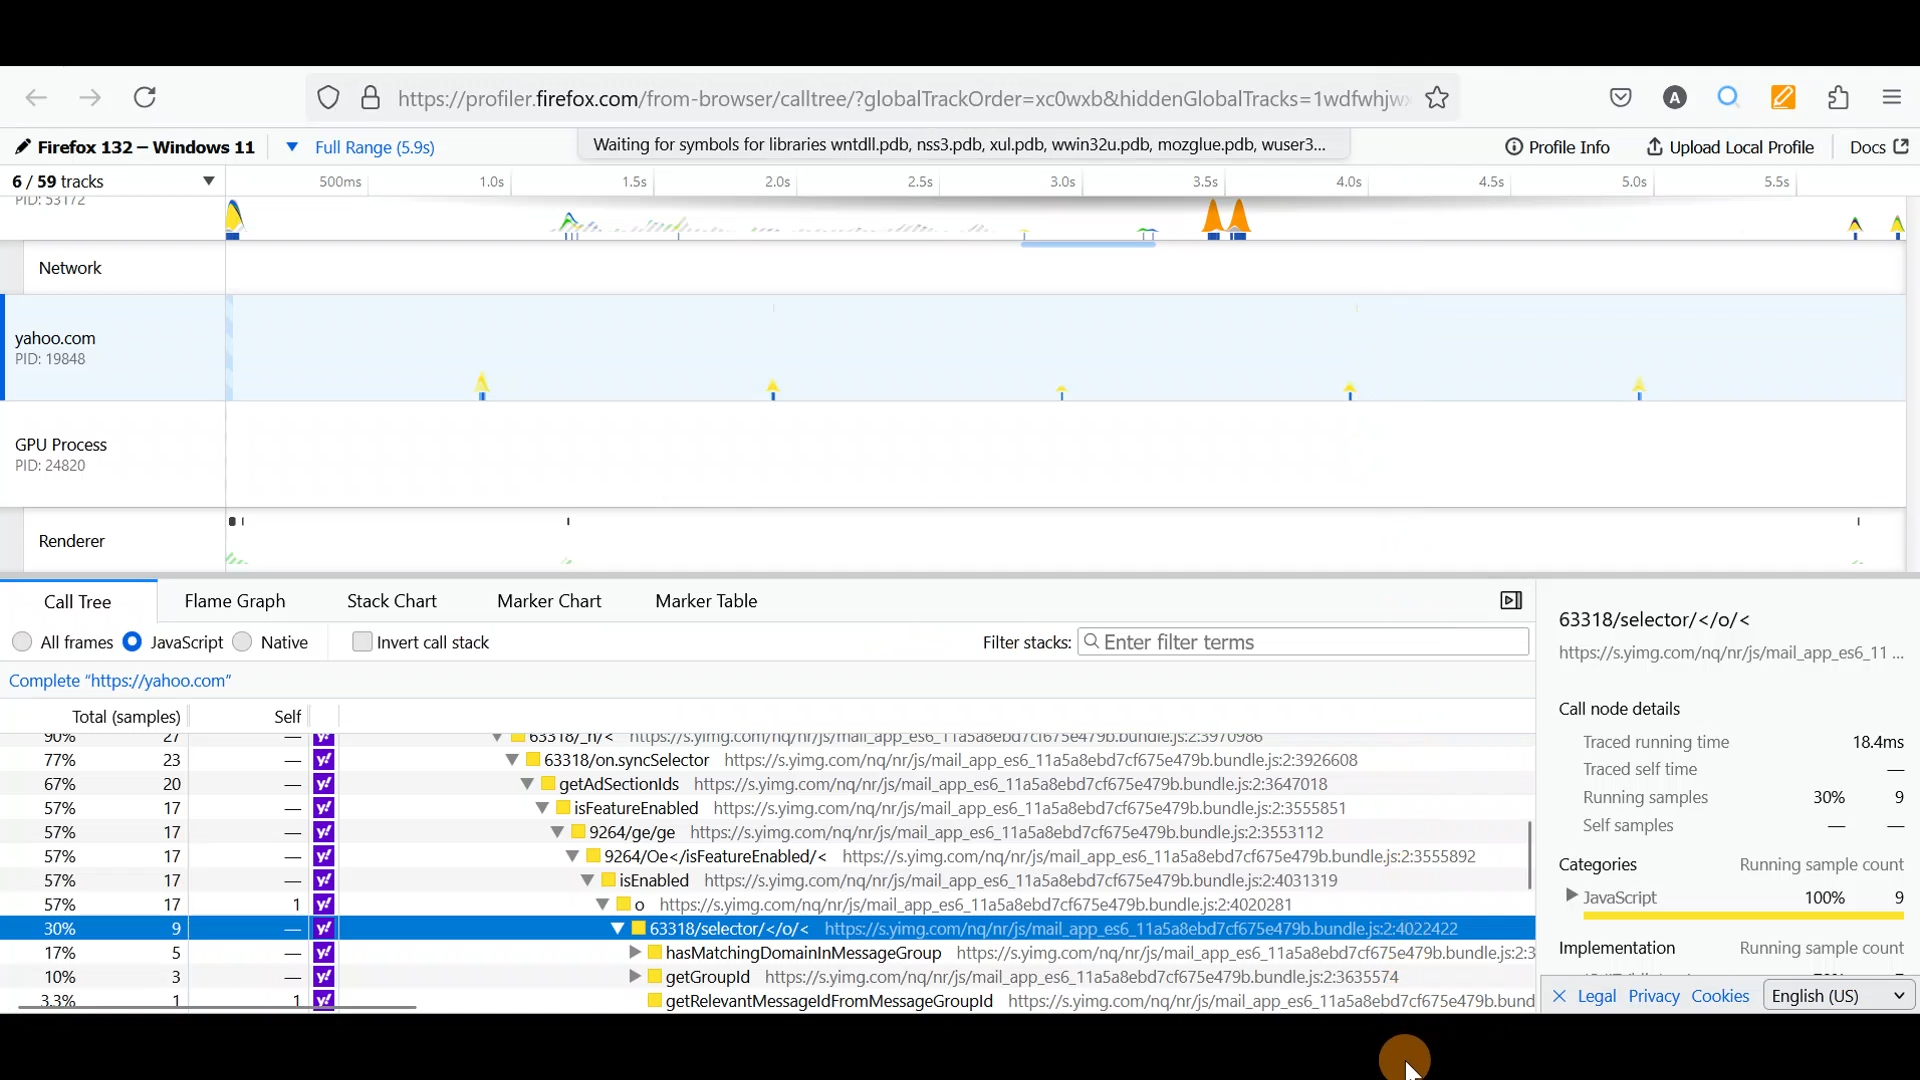  What do you see at coordinates (74, 192) in the screenshot?
I see `` at bounding box center [74, 192].